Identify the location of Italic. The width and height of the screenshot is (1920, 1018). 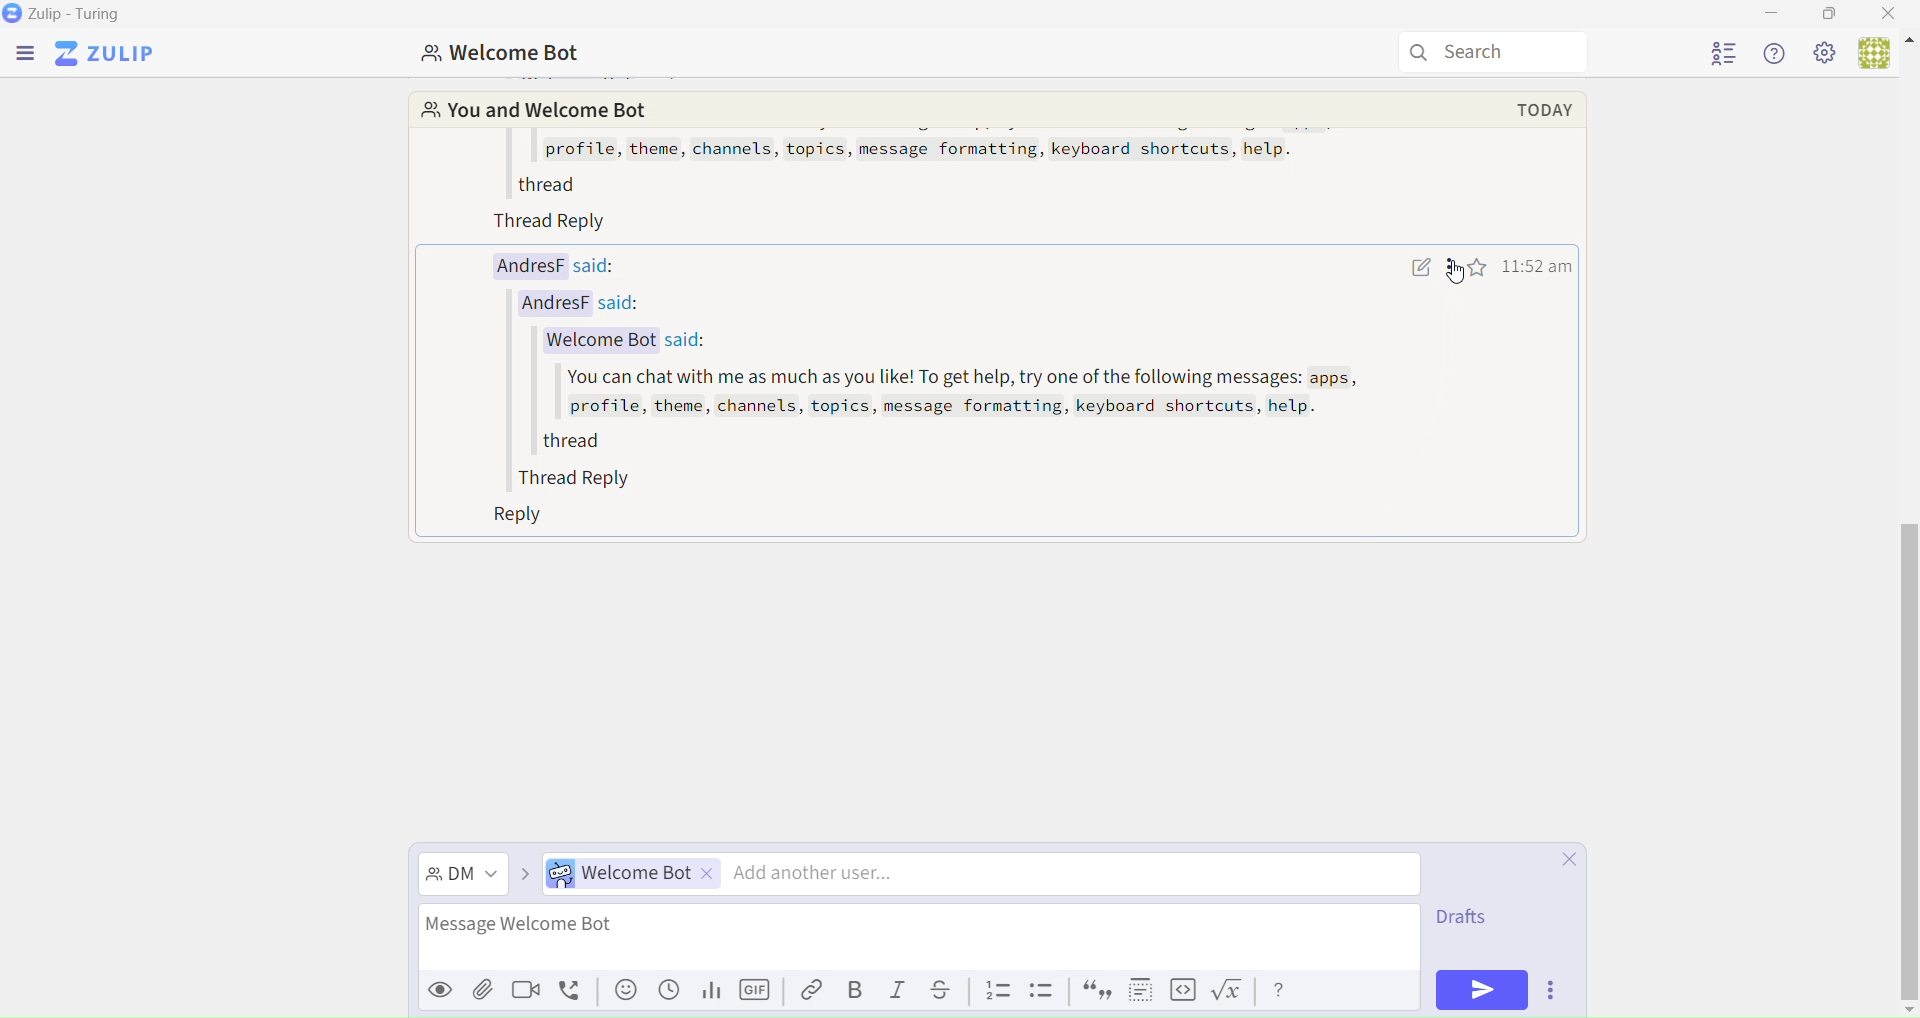
(900, 990).